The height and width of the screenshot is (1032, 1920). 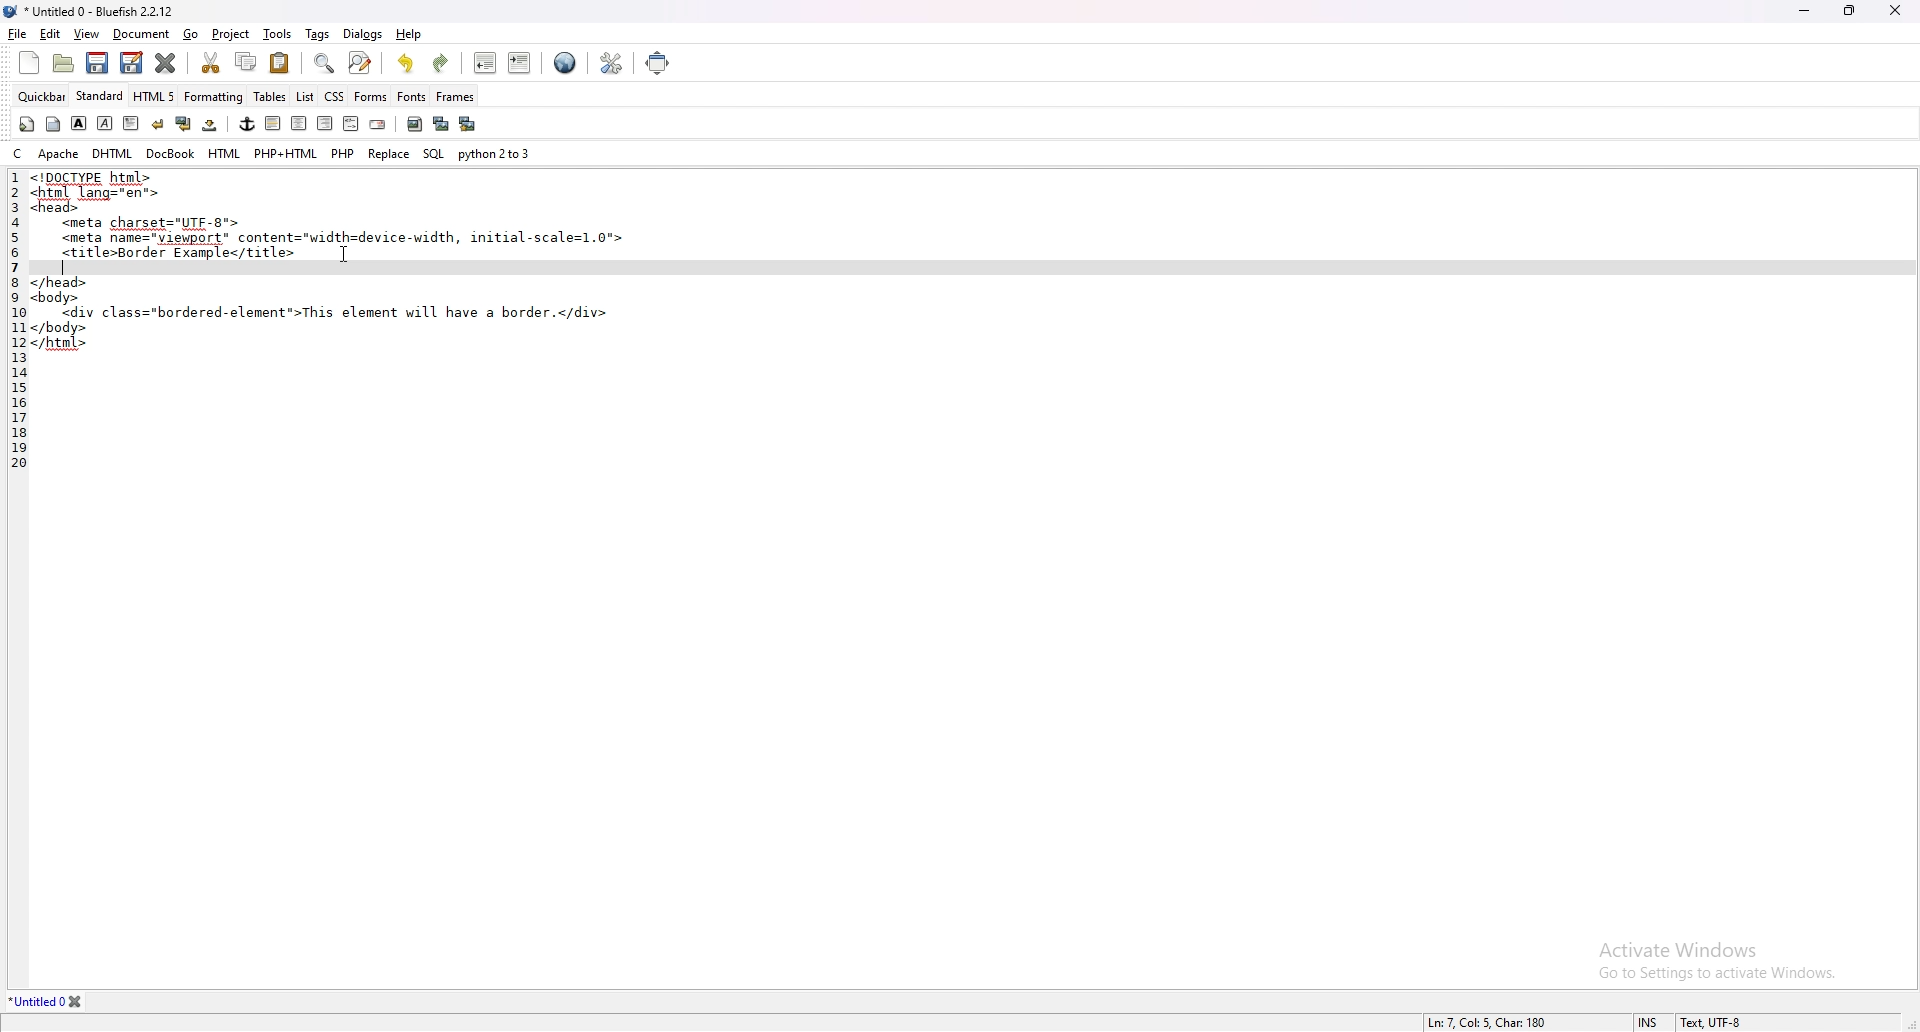 I want to click on css, so click(x=335, y=96).